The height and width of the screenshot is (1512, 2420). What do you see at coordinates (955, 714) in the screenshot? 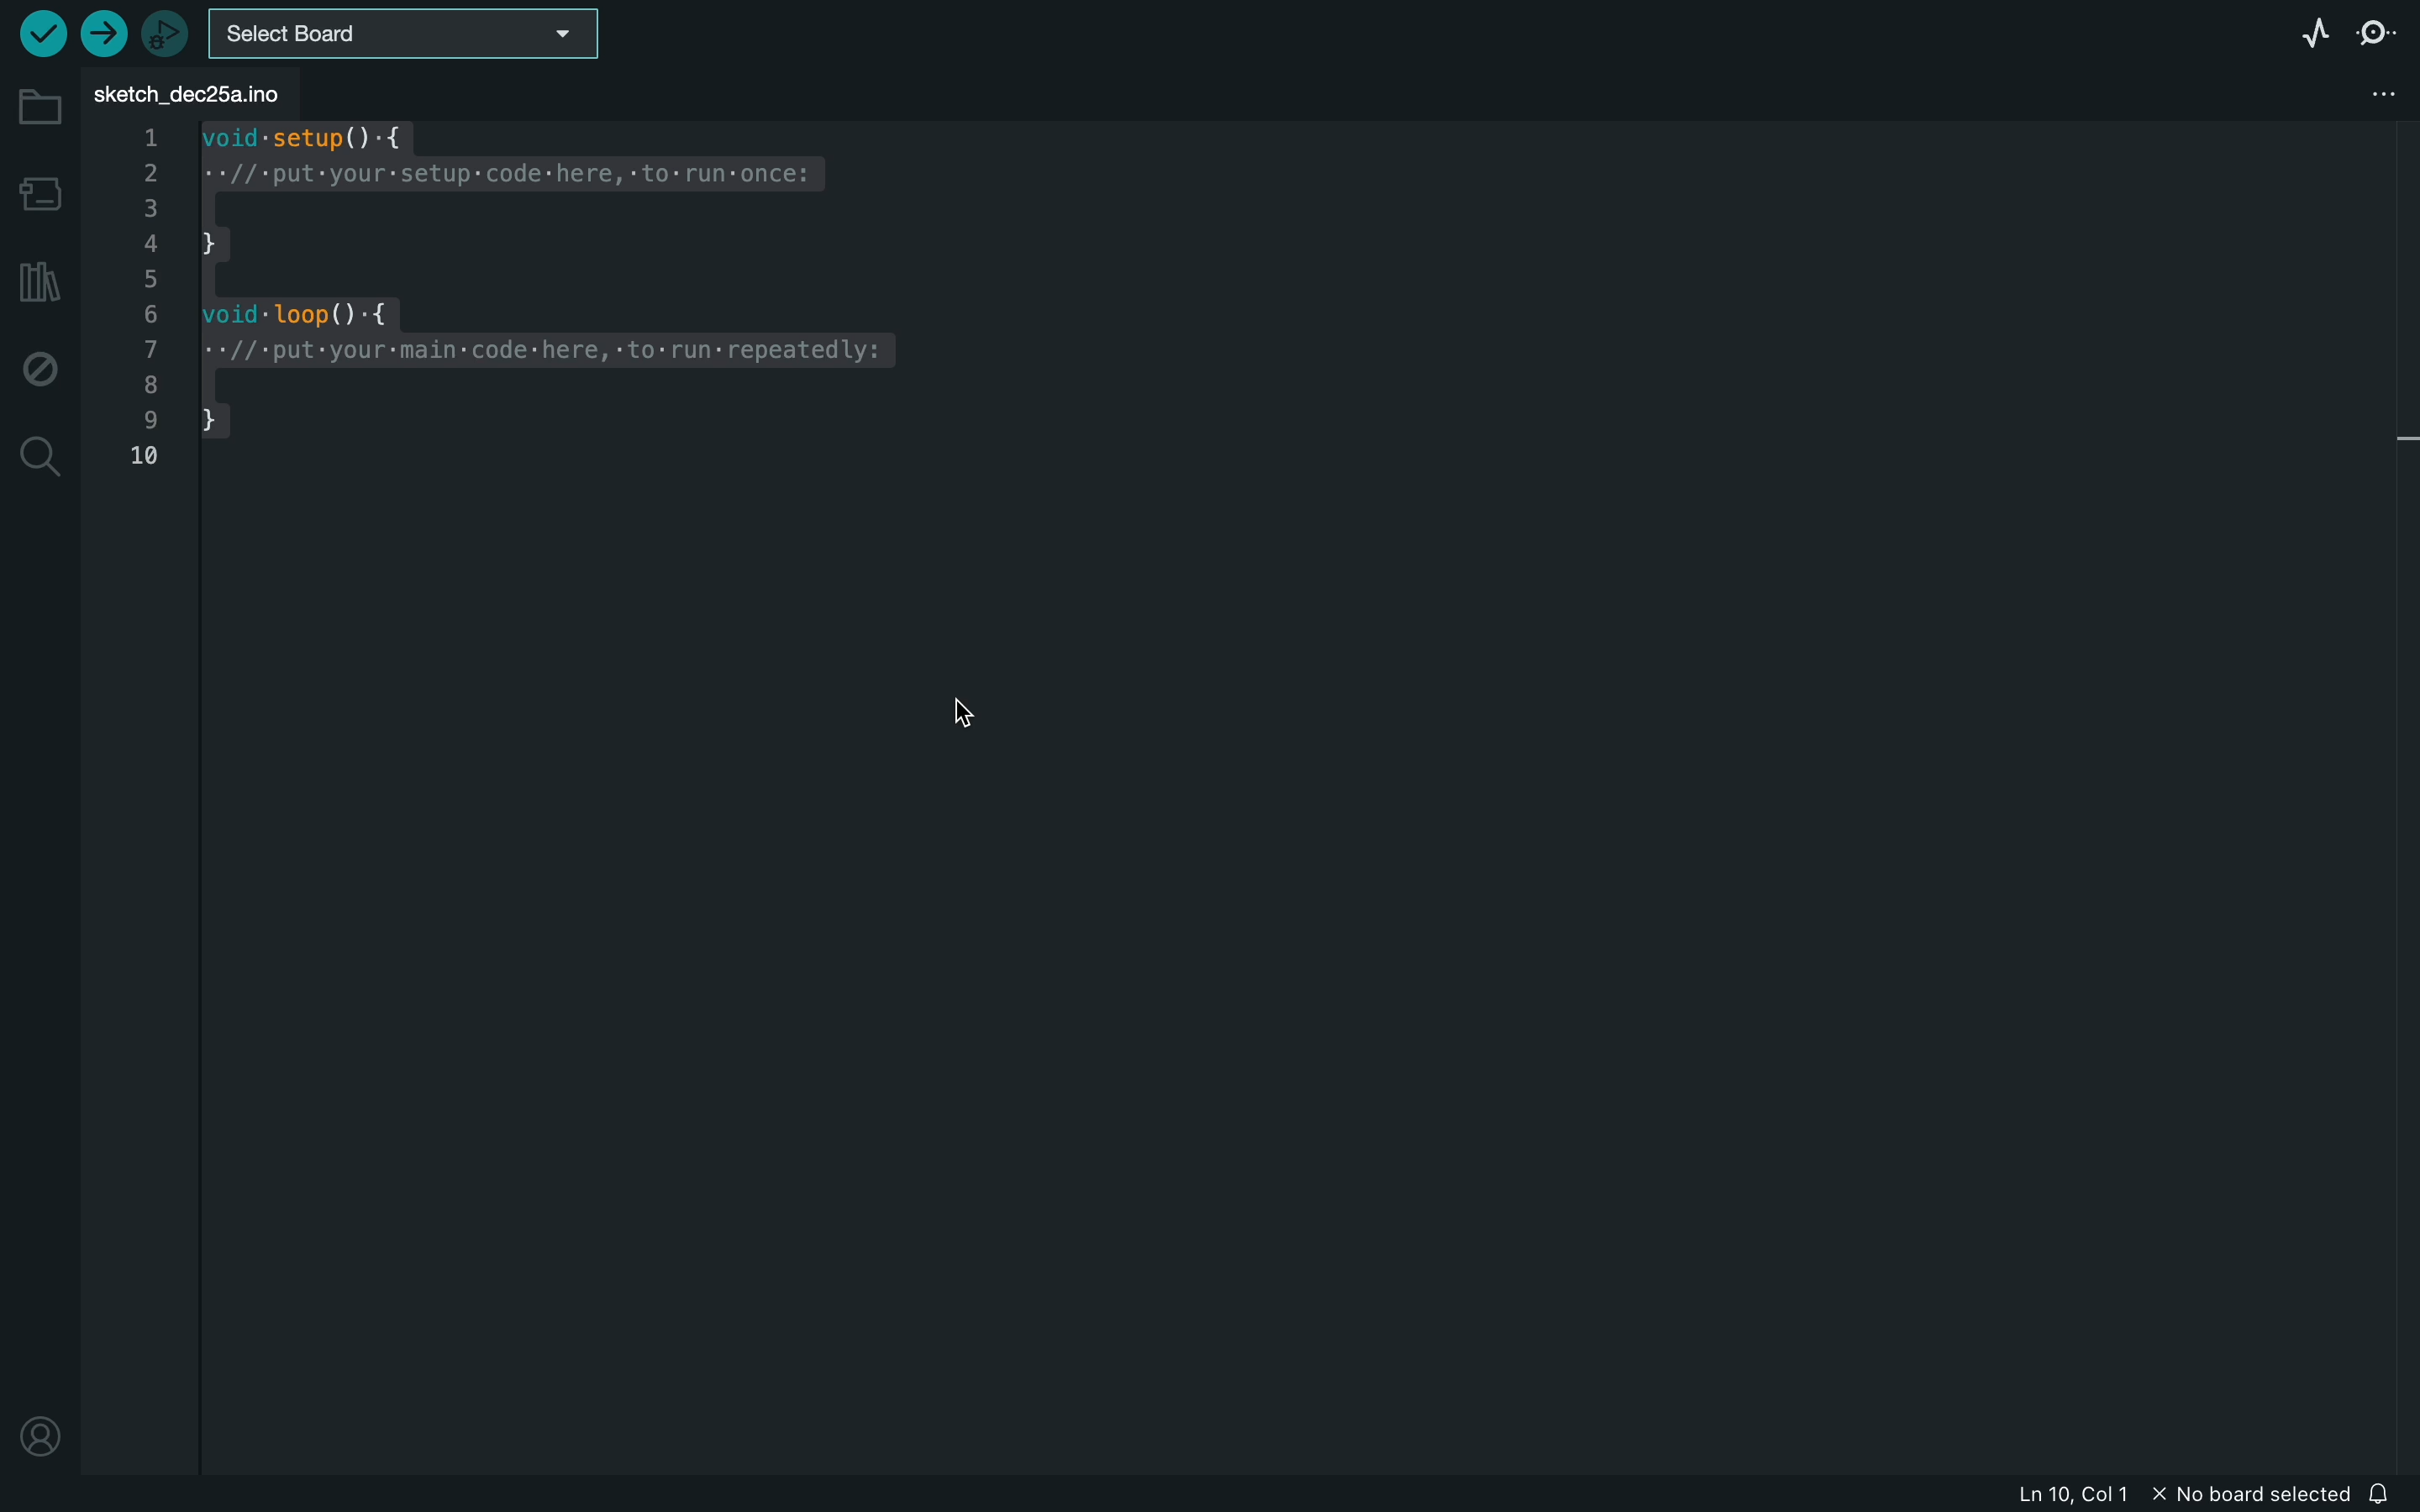
I see `cursor` at bounding box center [955, 714].